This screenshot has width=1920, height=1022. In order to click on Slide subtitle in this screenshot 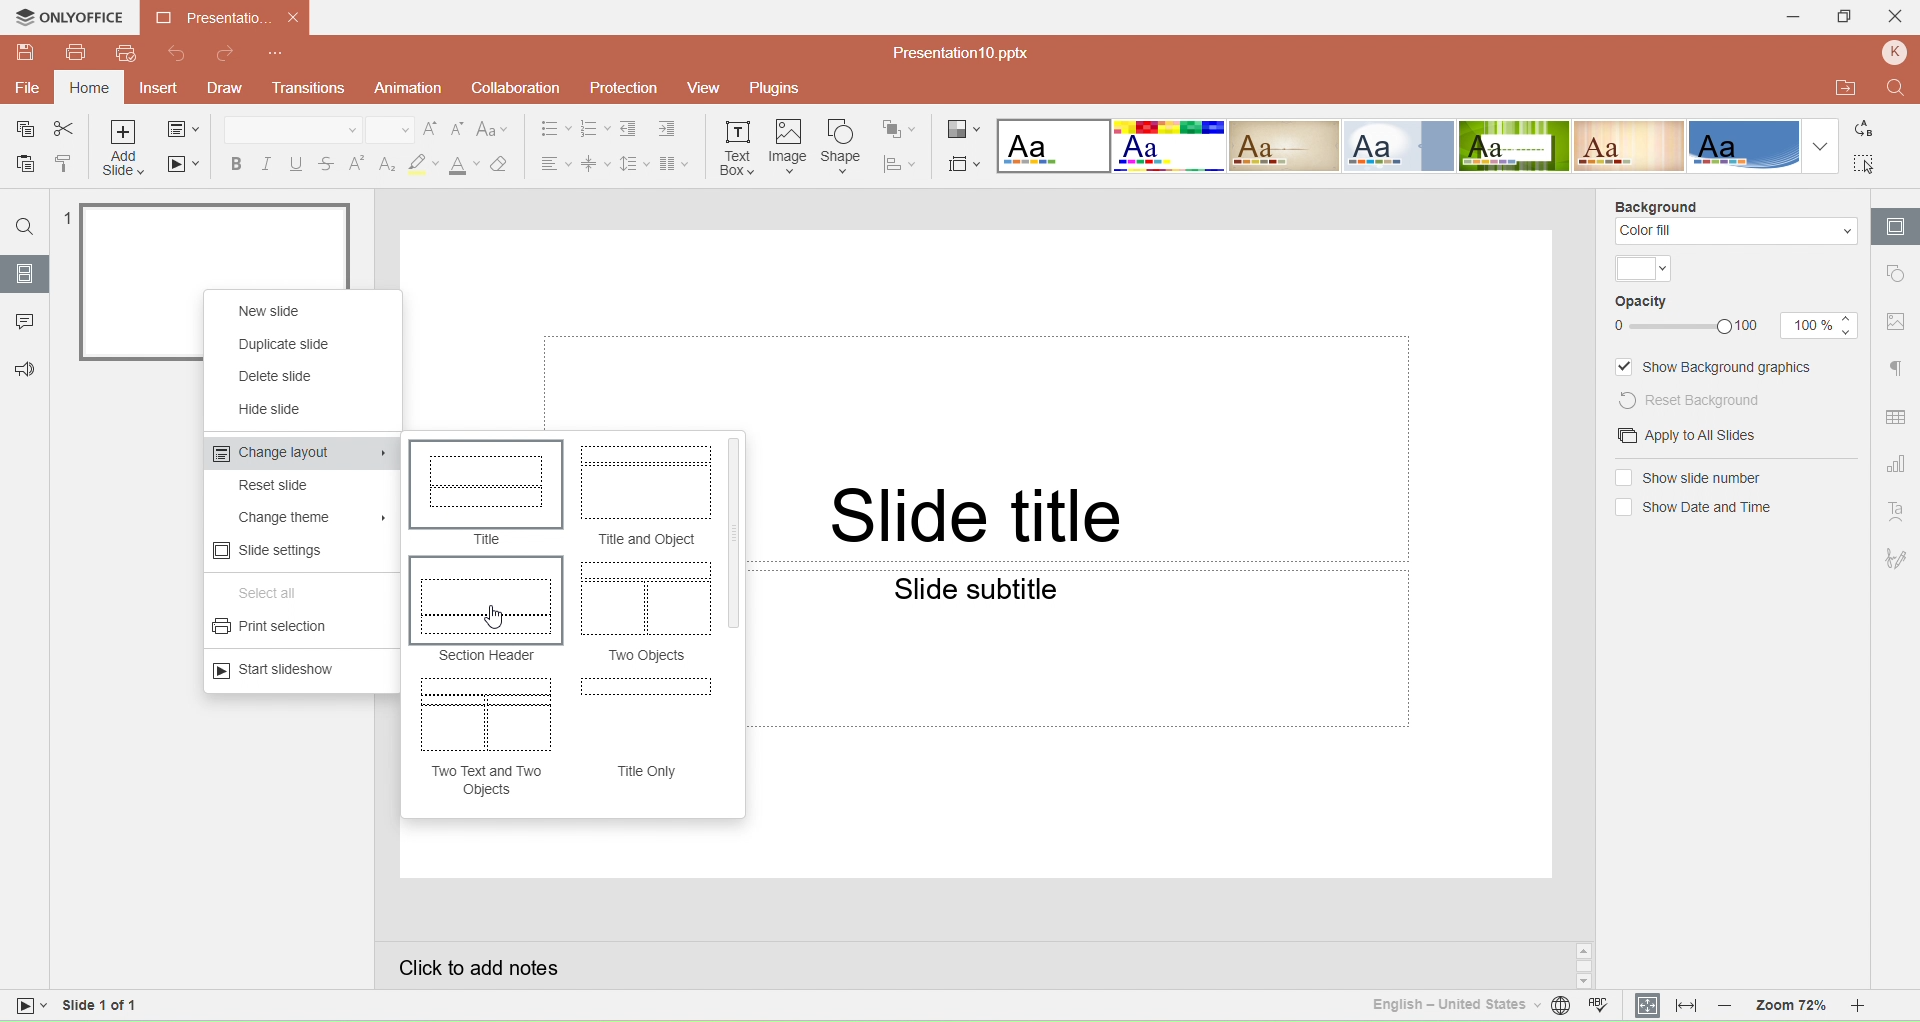, I will do `click(1031, 592)`.